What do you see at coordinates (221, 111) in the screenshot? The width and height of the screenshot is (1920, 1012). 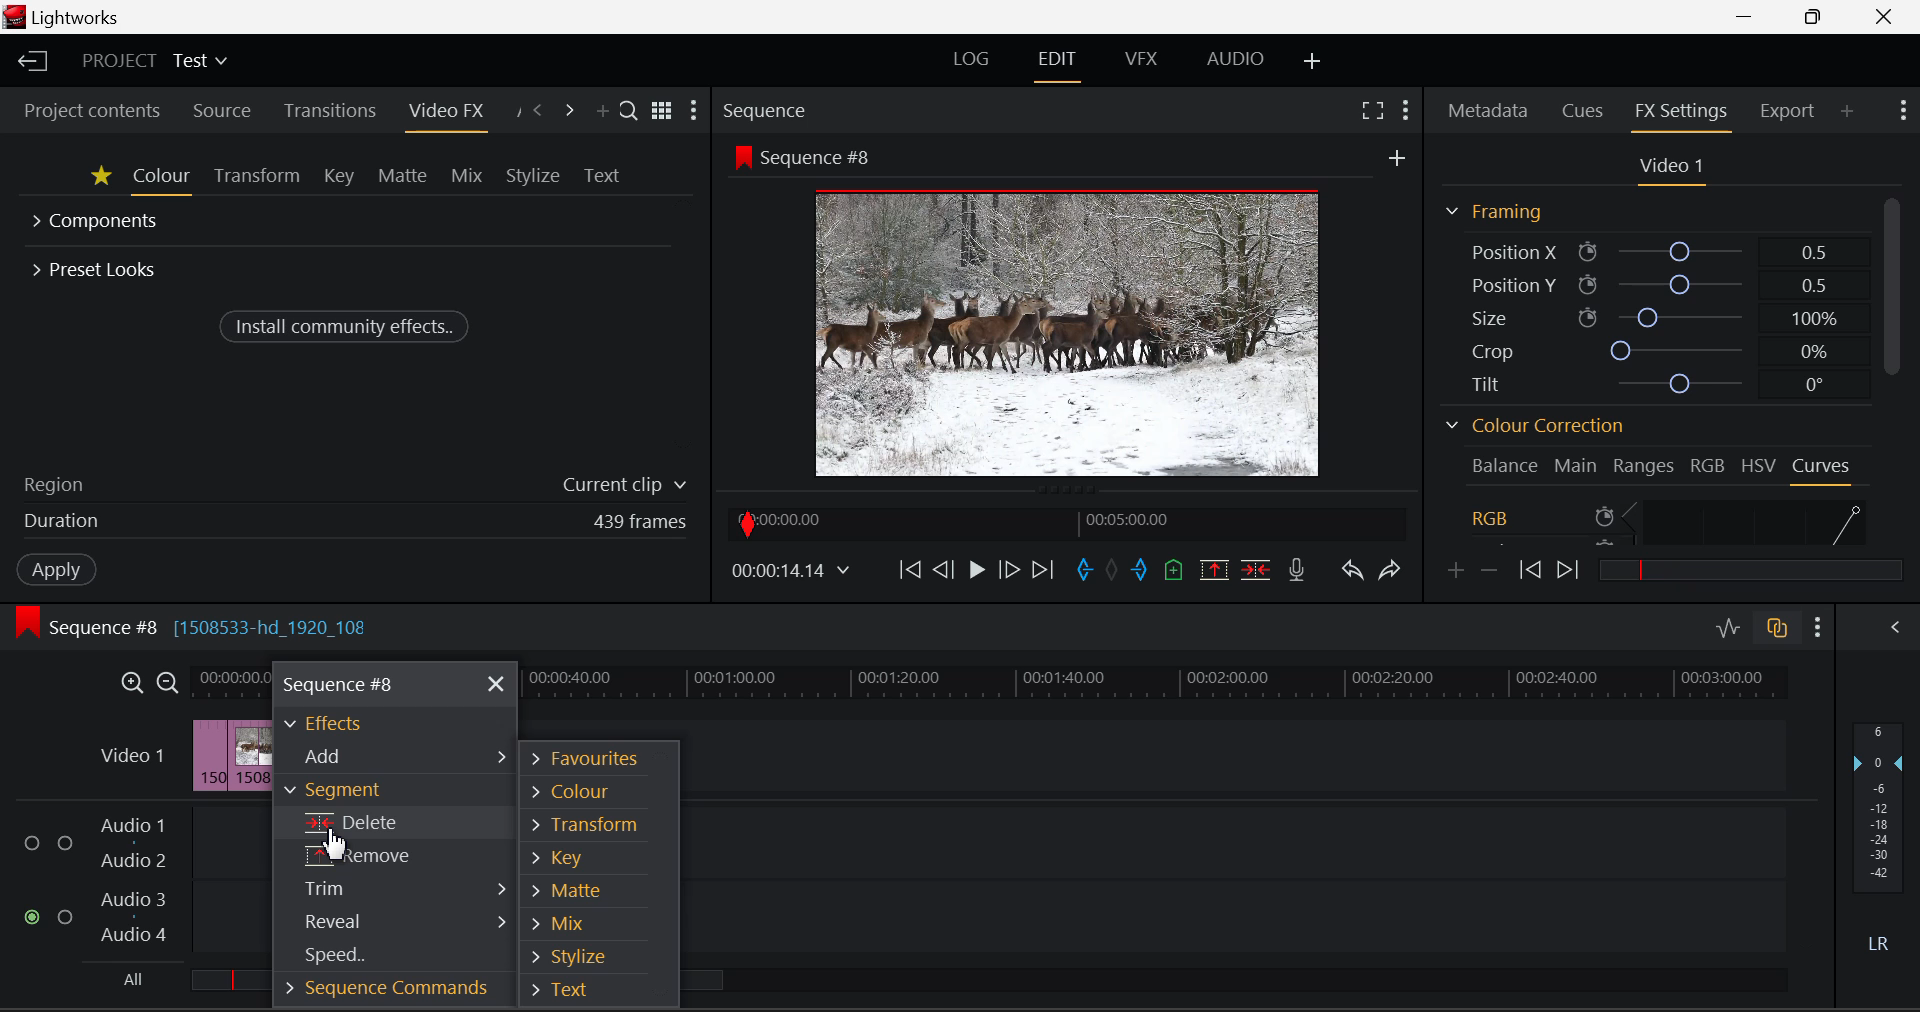 I see `Source` at bounding box center [221, 111].